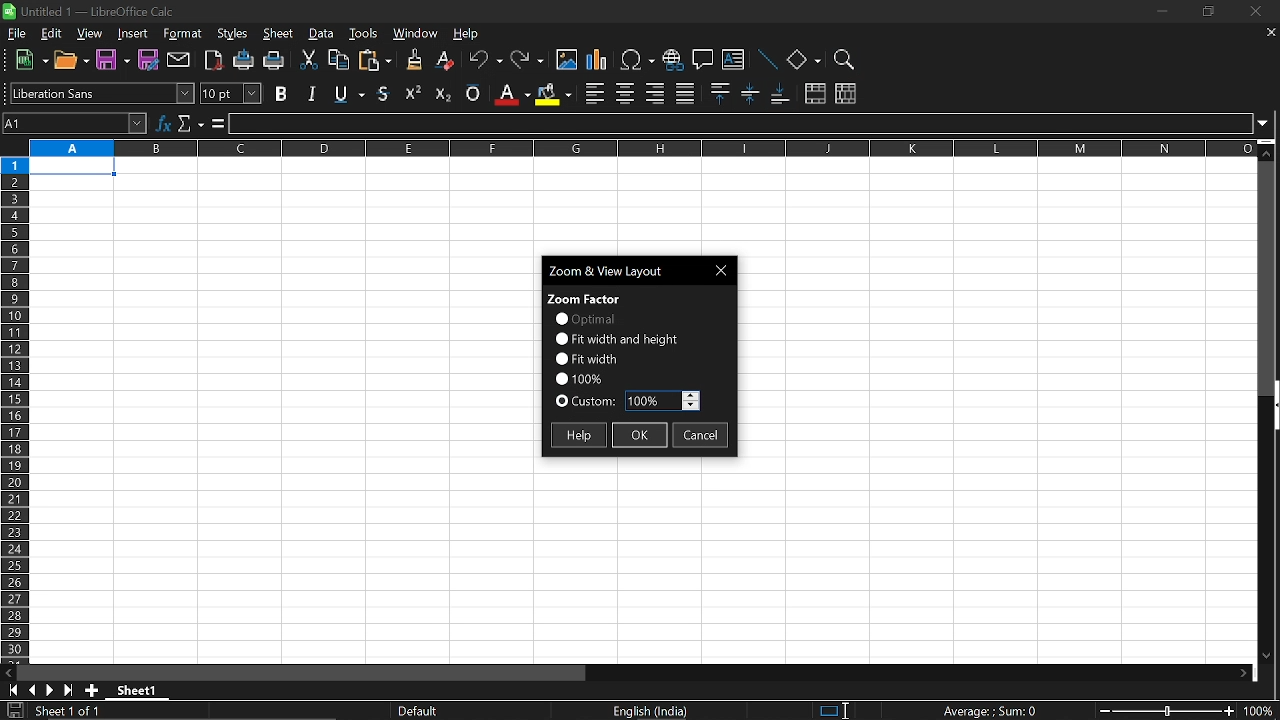 The width and height of the screenshot is (1280, 720). What do you see at coordinates (815, 95) in the screenshot?
I see `merge cells` at bounding box center [815, 95].